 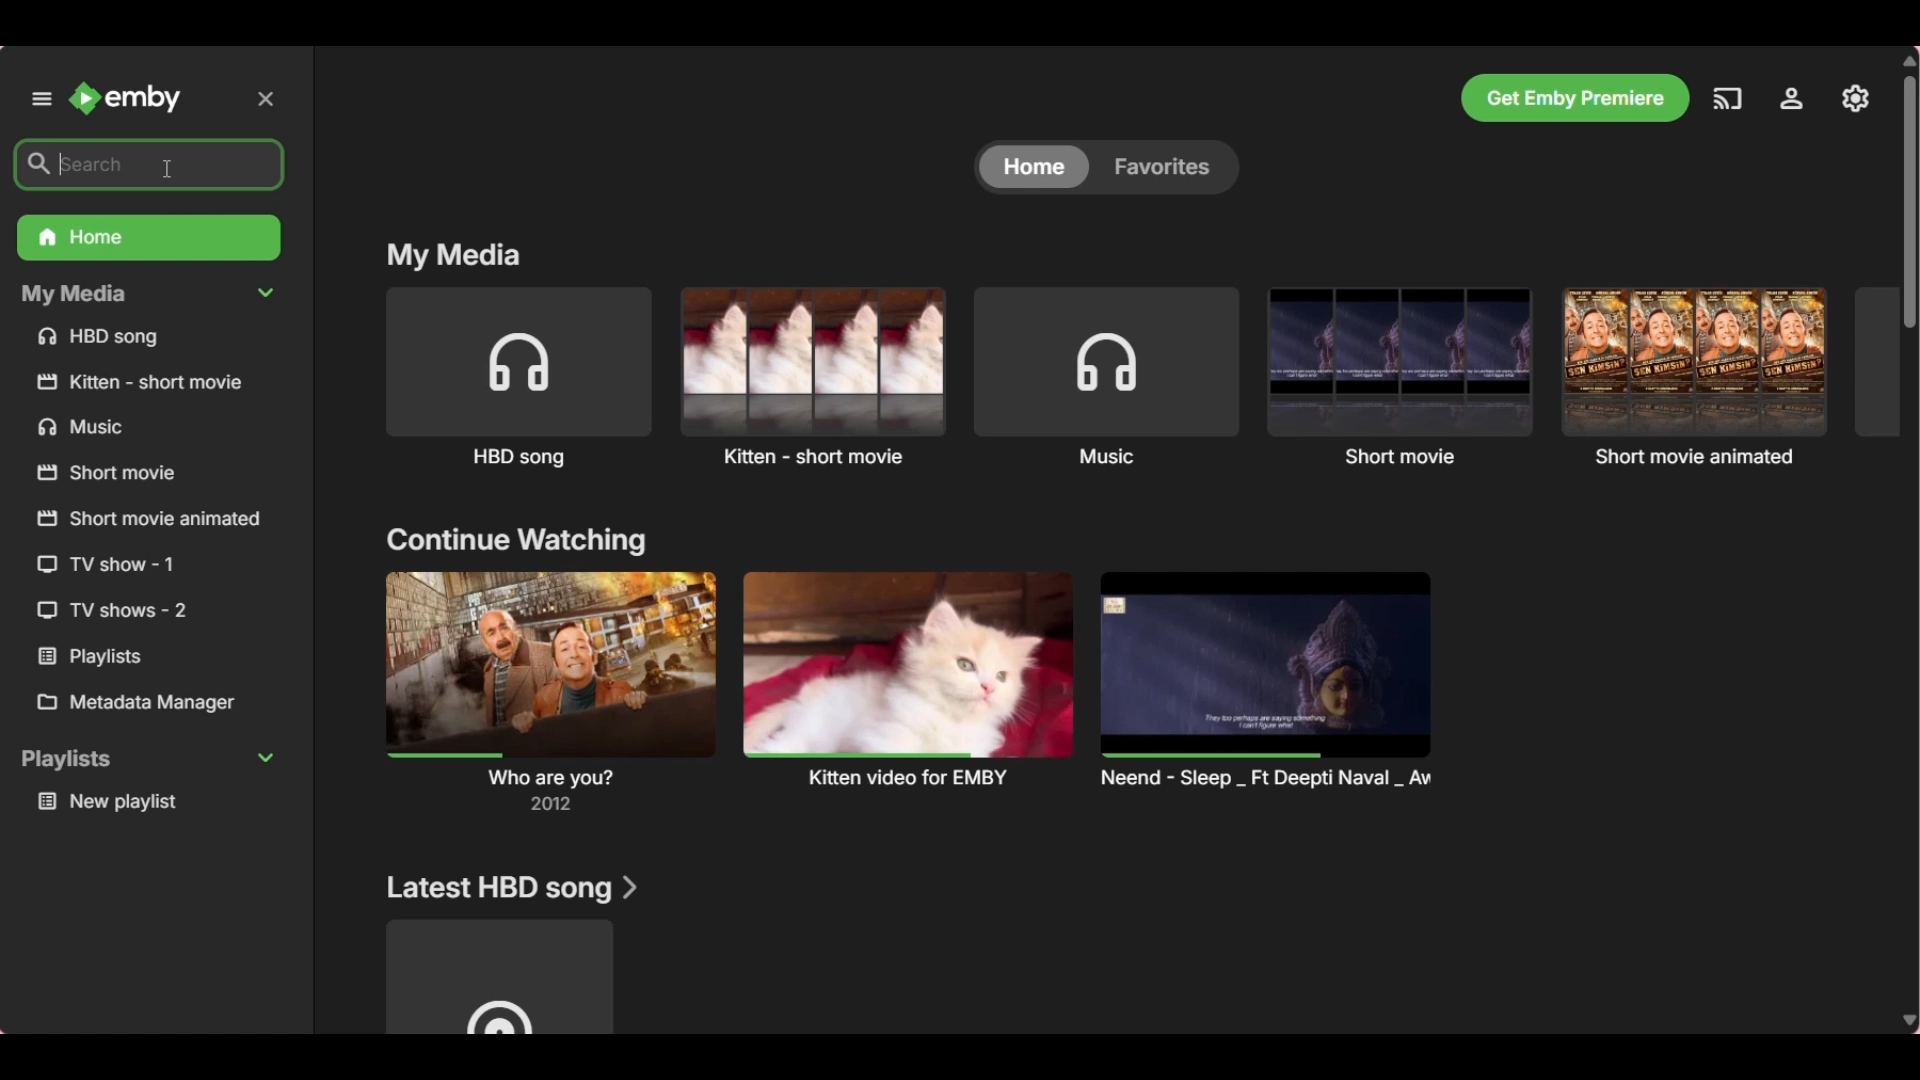 What do you see at coordinates (1105, 167) in the screenshot?
I see `Toggle between Home and Favorites` at bounding box center [1105, 167].